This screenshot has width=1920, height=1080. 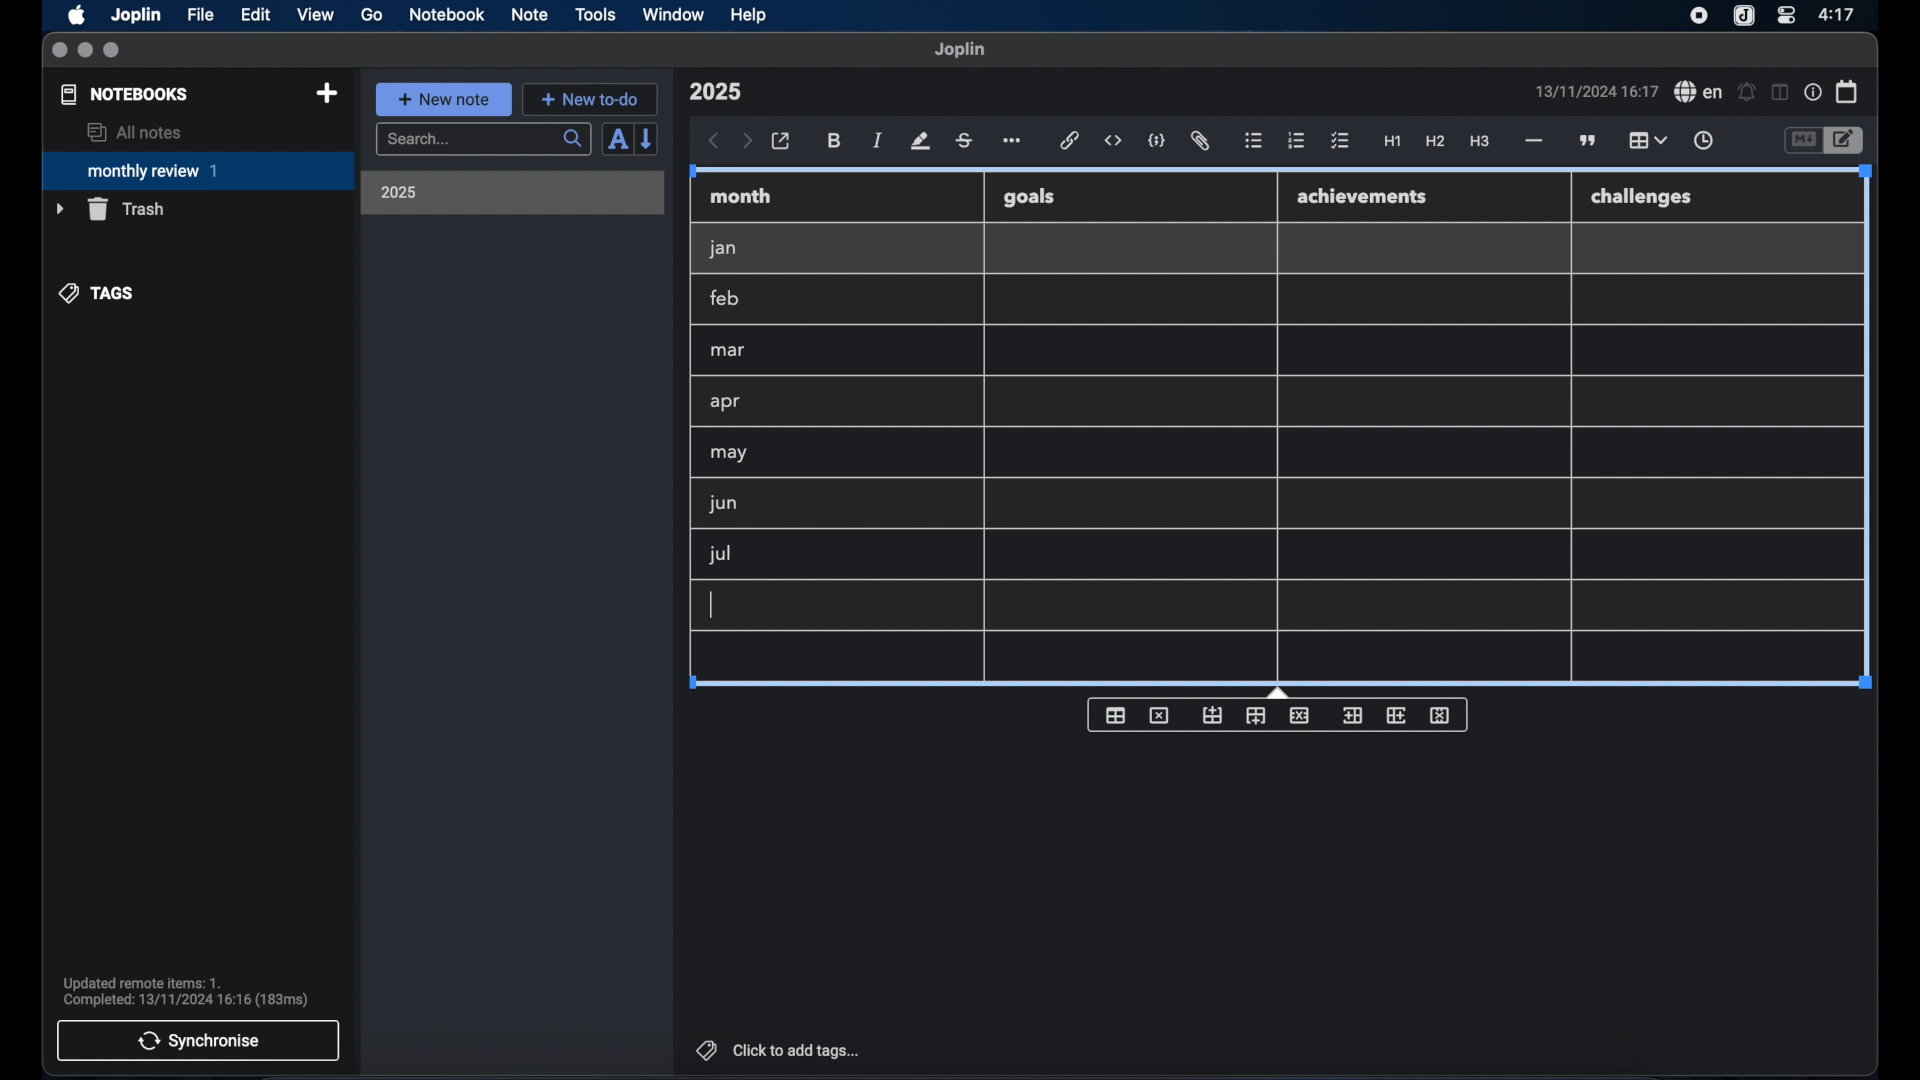 What do you see at coordinates (315, 15) in the screenshot?
I see `view` at bounding box center [315, 15].